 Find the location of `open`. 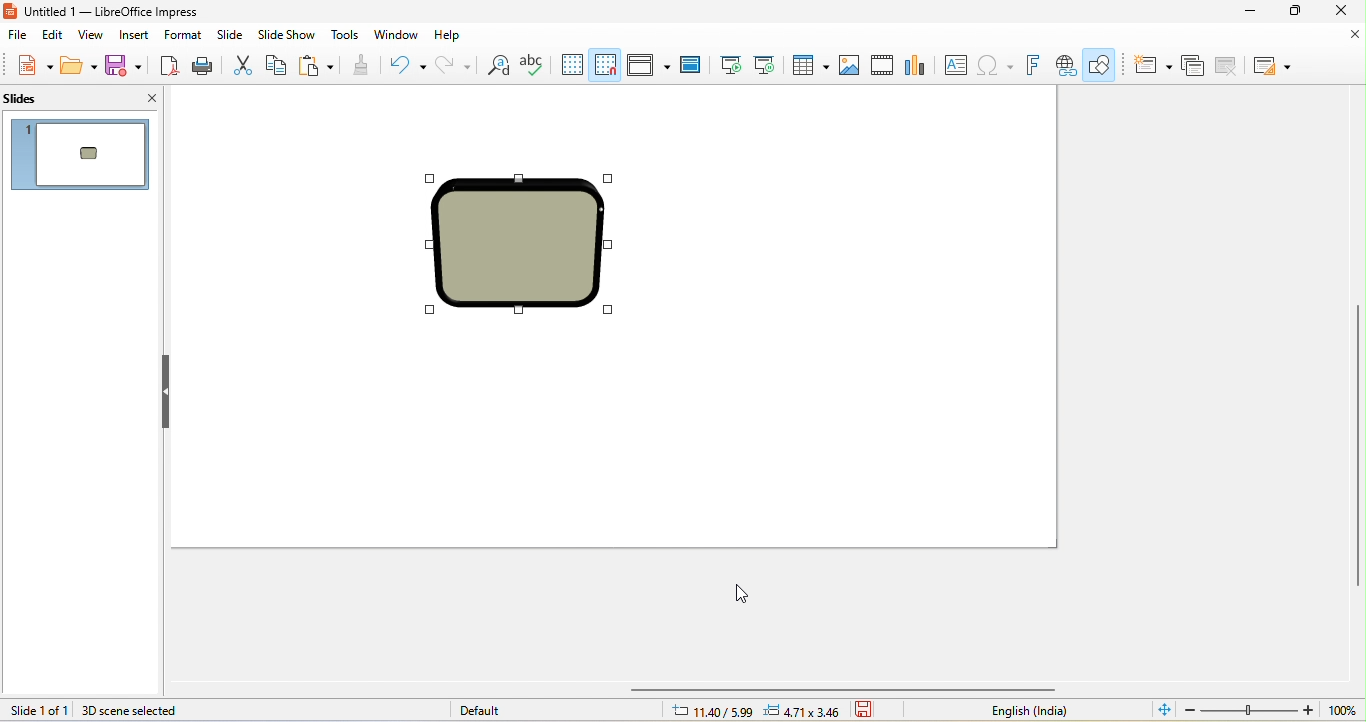

open is located at coordinates (77, 64).